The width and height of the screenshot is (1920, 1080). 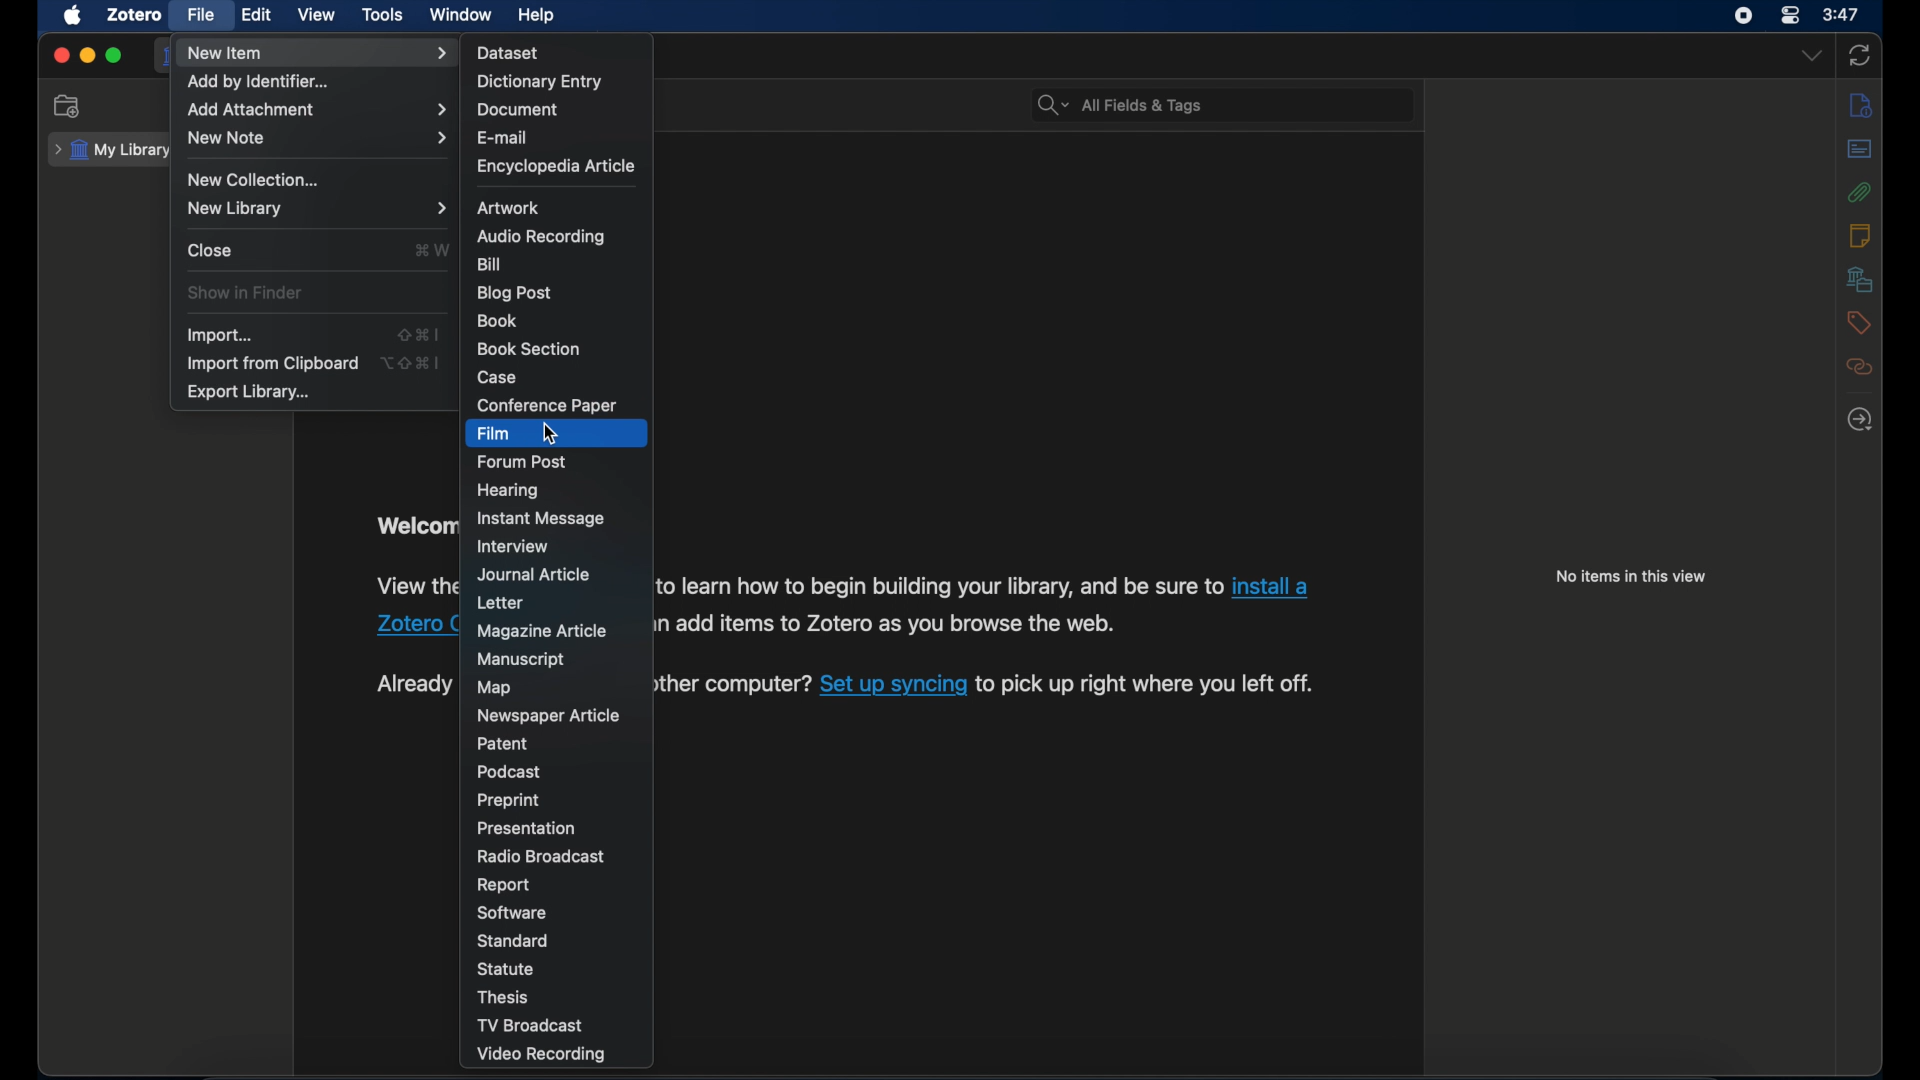 What do you see at coordinates (1865, 106) in the screenshot?
I see `info` at bounding box center [1865, 106].